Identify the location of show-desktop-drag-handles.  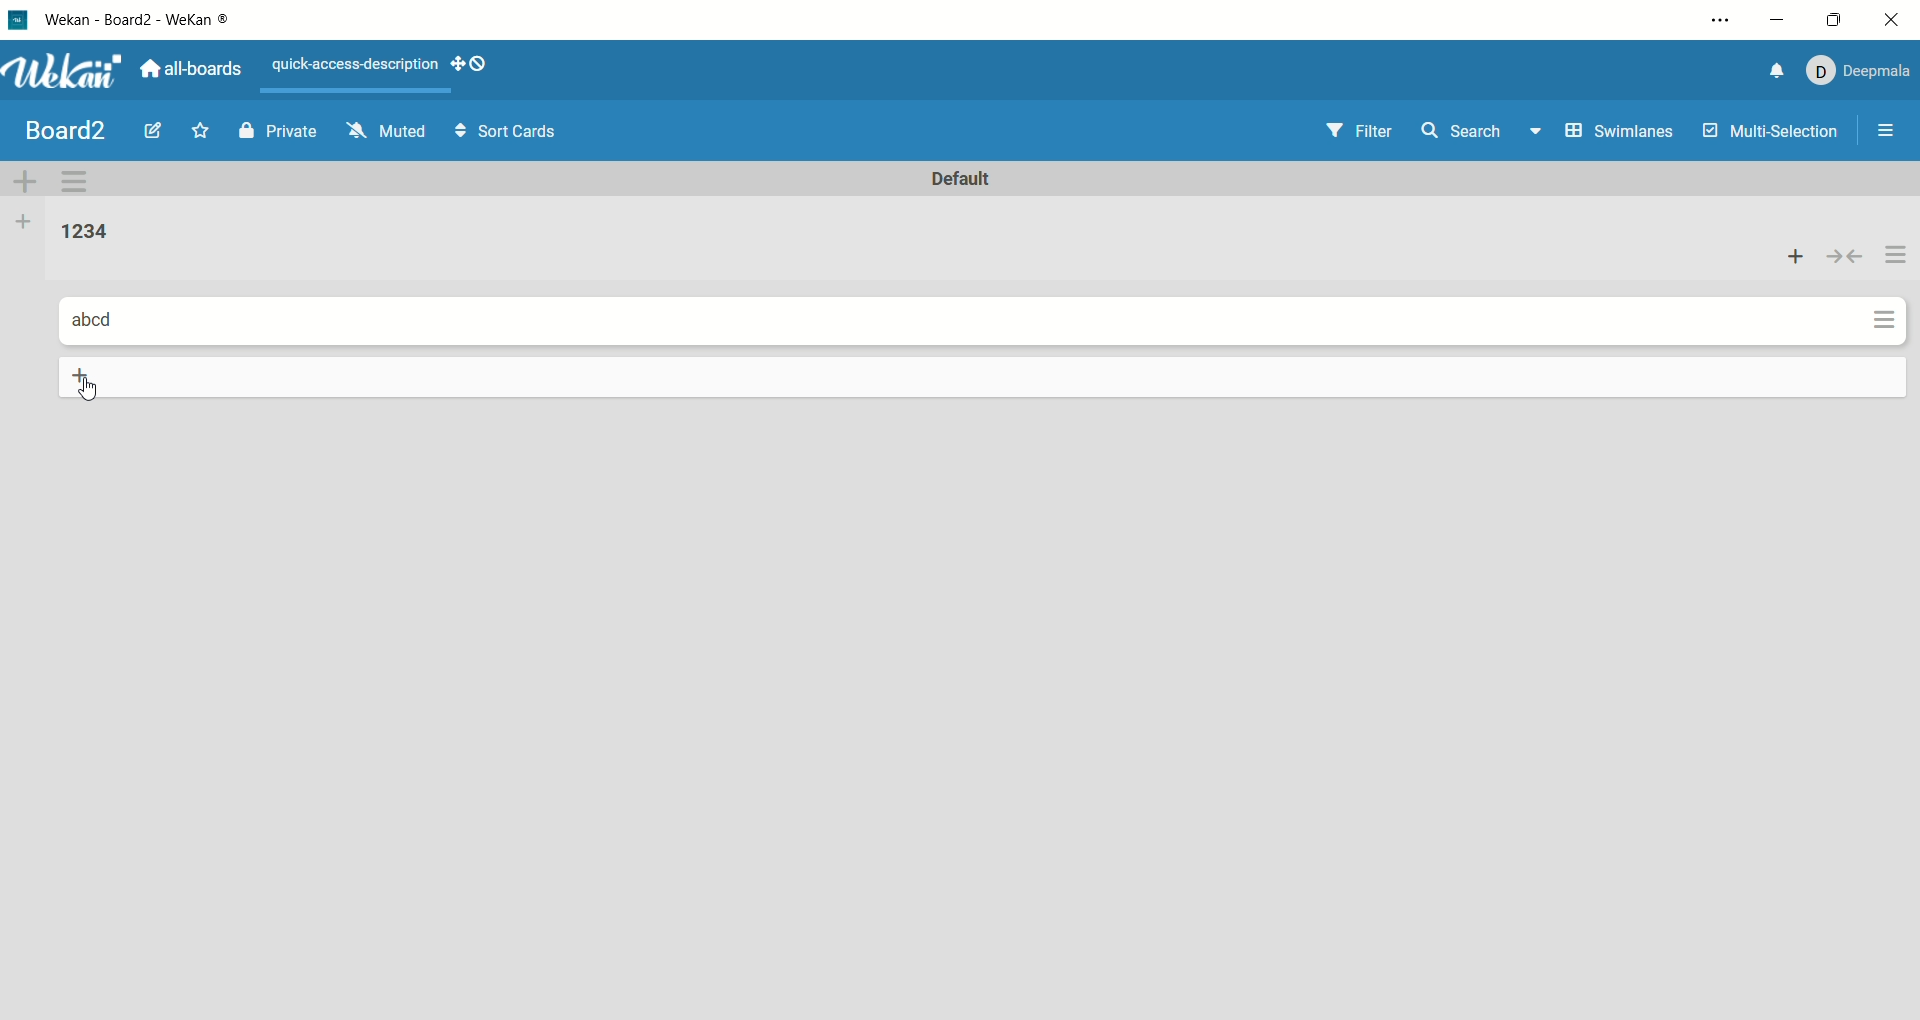
(458, 61).